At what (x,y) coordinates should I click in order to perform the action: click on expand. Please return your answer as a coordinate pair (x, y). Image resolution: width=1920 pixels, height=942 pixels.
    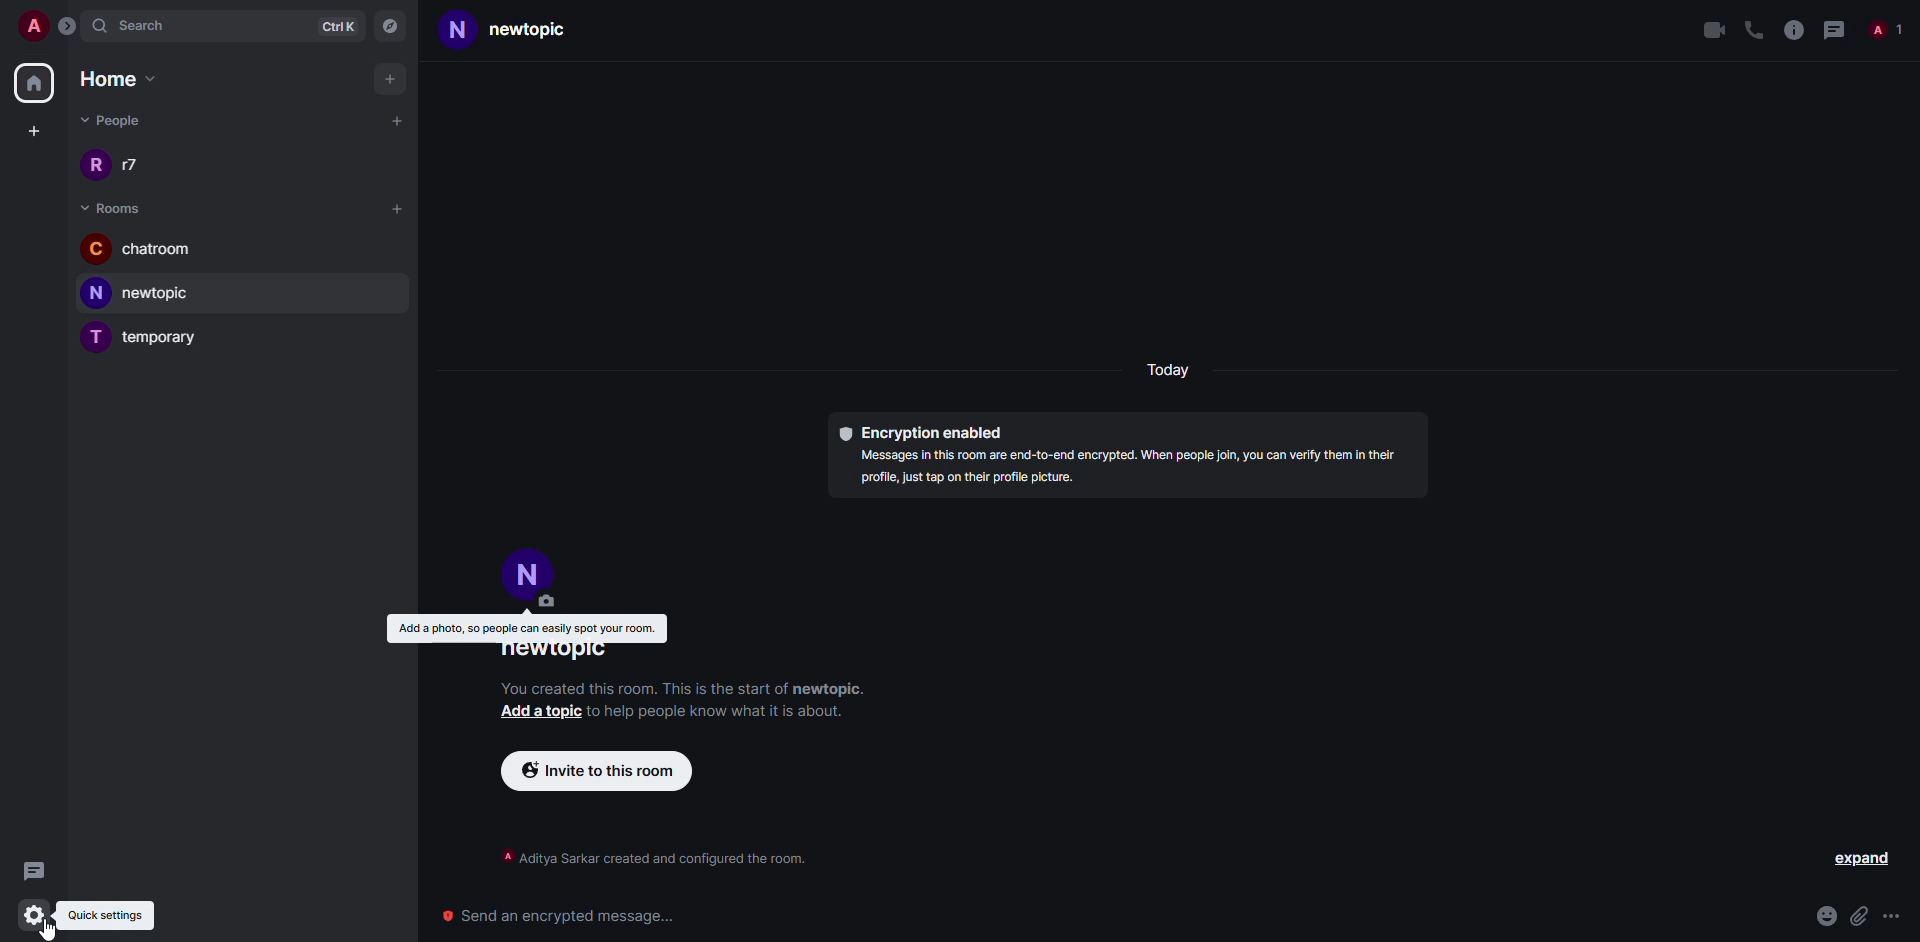
    Looking at the image, I should click on (1858, 859).